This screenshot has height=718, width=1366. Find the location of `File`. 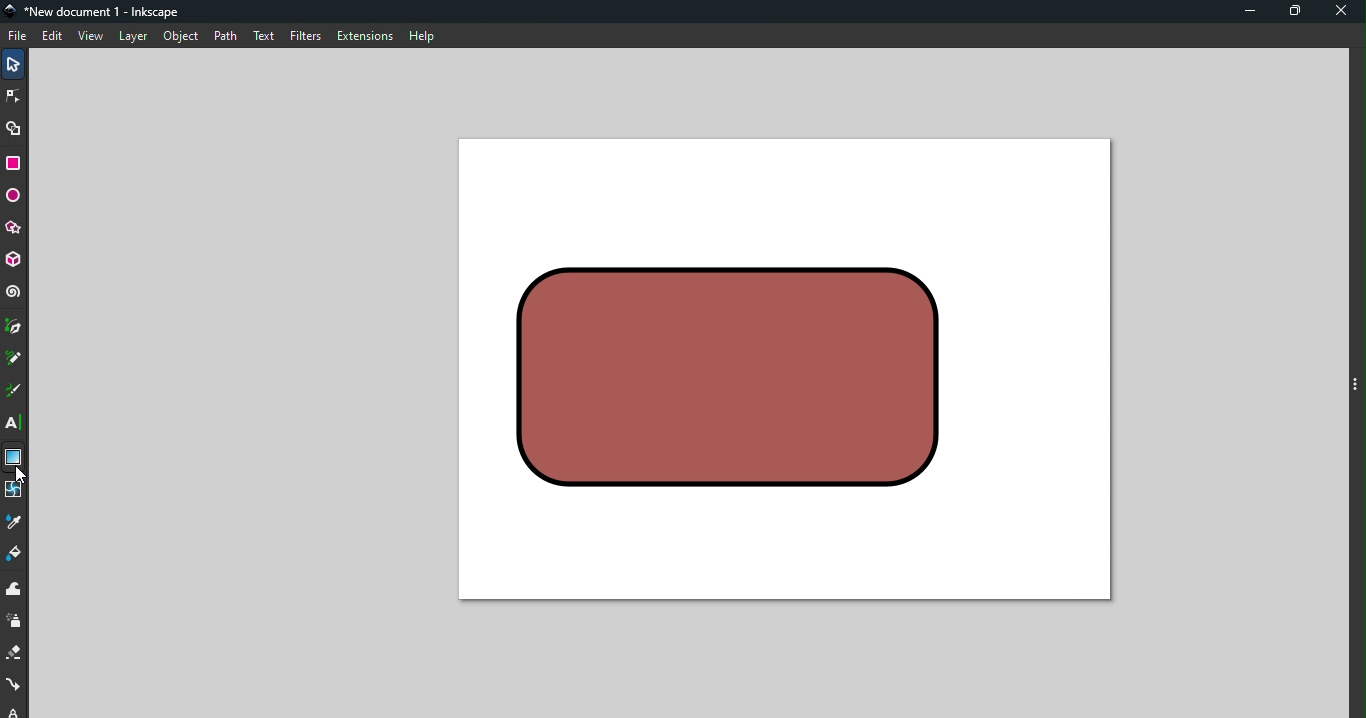

File is located at coordinates (18, 36).